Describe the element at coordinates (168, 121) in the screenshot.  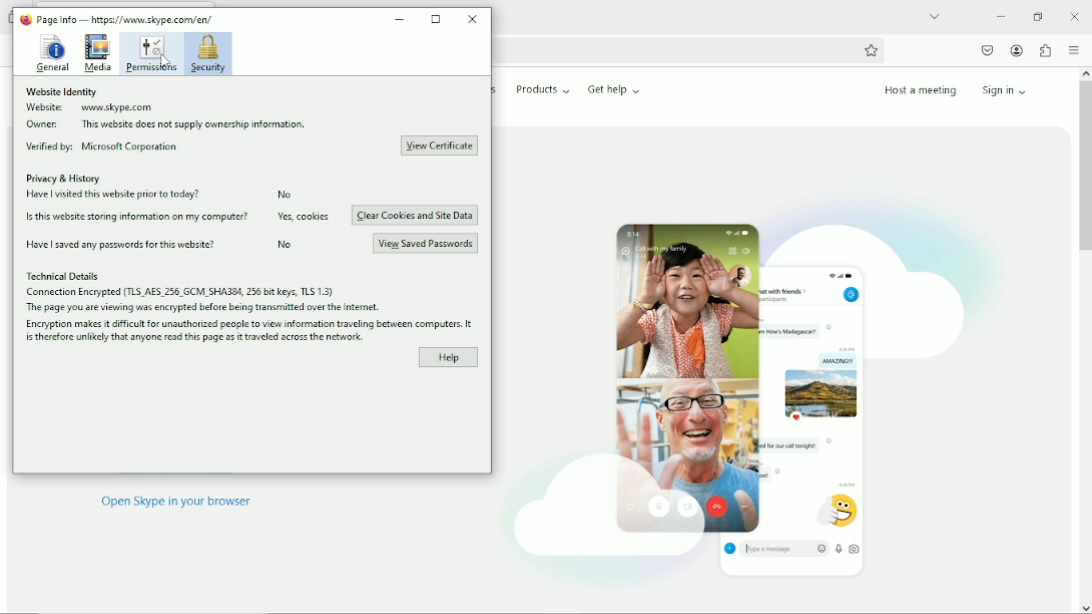
I see `Website Identity

Website wnmskype.com

Owner, This website does not supply ownership formation.
Verified by: Mictosoft Corporation` at that location.